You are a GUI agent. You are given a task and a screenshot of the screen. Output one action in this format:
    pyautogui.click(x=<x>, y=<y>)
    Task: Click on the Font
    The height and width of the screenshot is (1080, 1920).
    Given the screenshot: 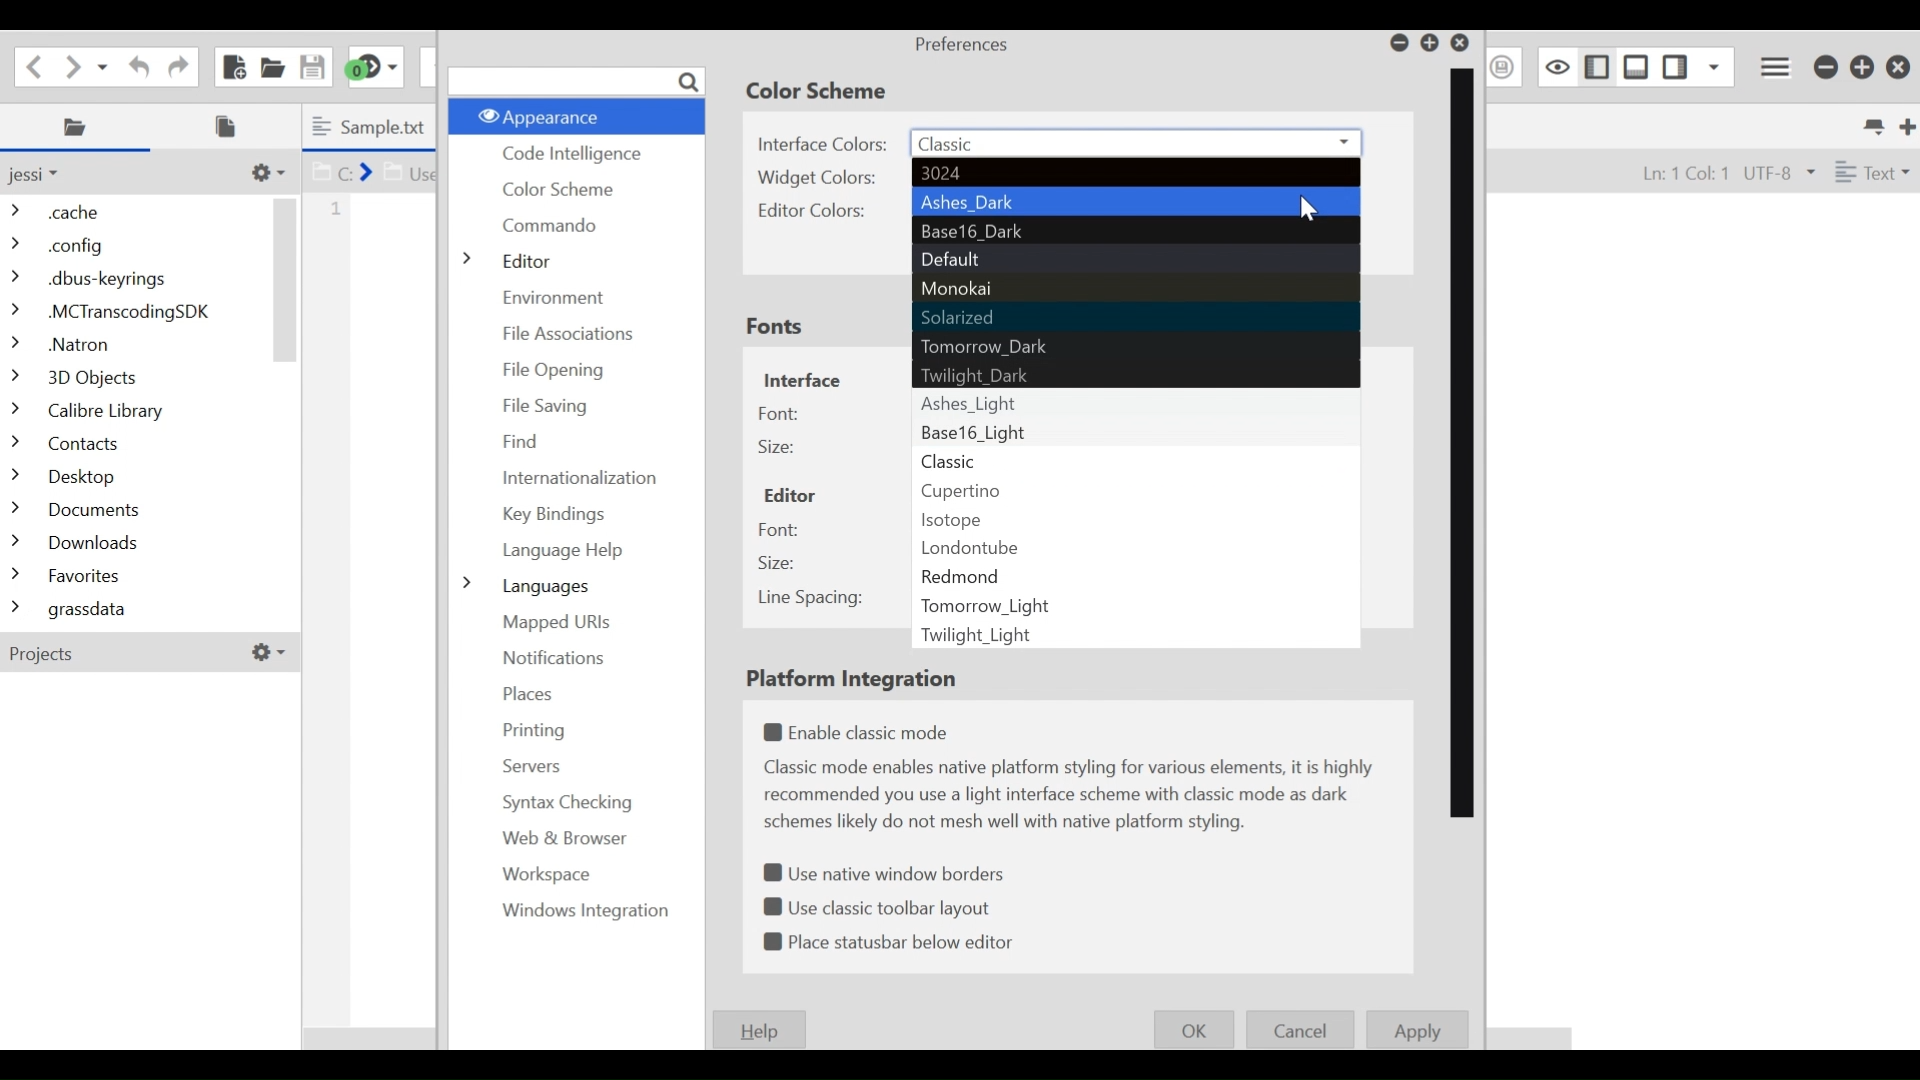 What is the action you would take?
    pyautogui.click(x=779, y=413)
    